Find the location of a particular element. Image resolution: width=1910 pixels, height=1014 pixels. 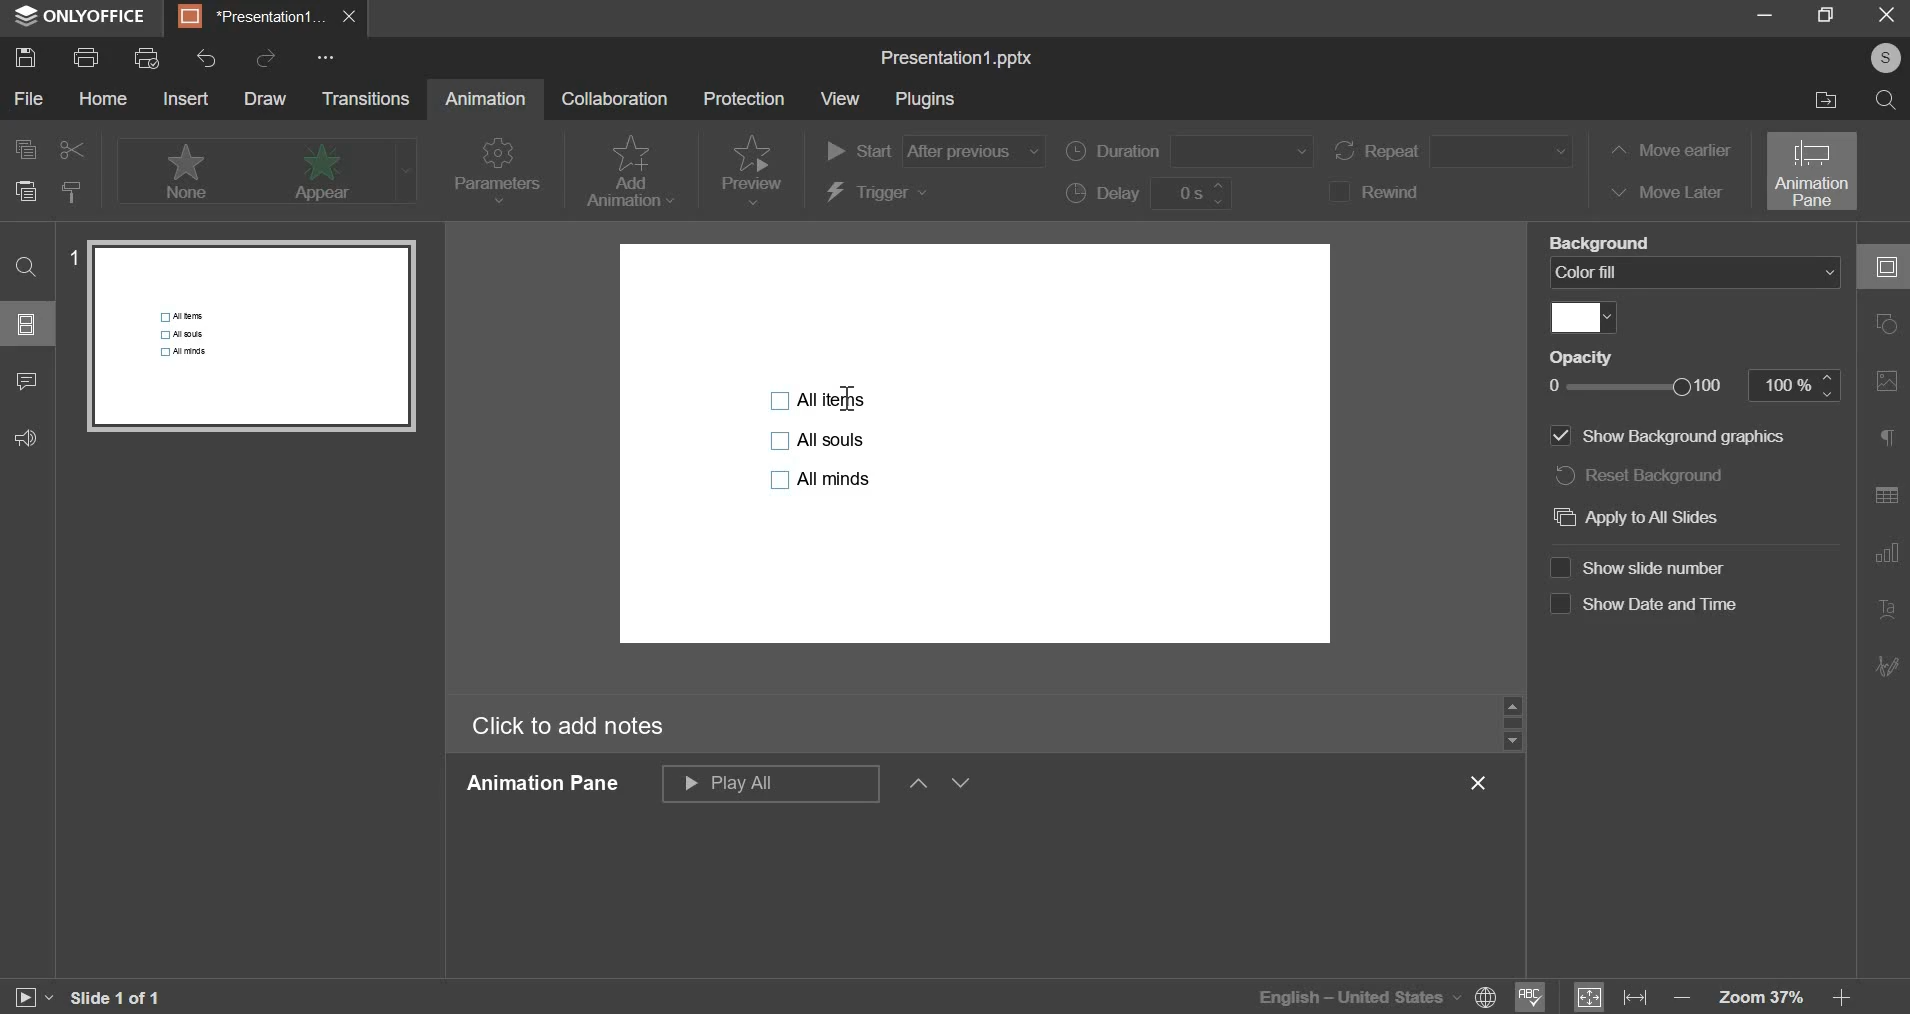

preview is located at coordinates (750, 169).